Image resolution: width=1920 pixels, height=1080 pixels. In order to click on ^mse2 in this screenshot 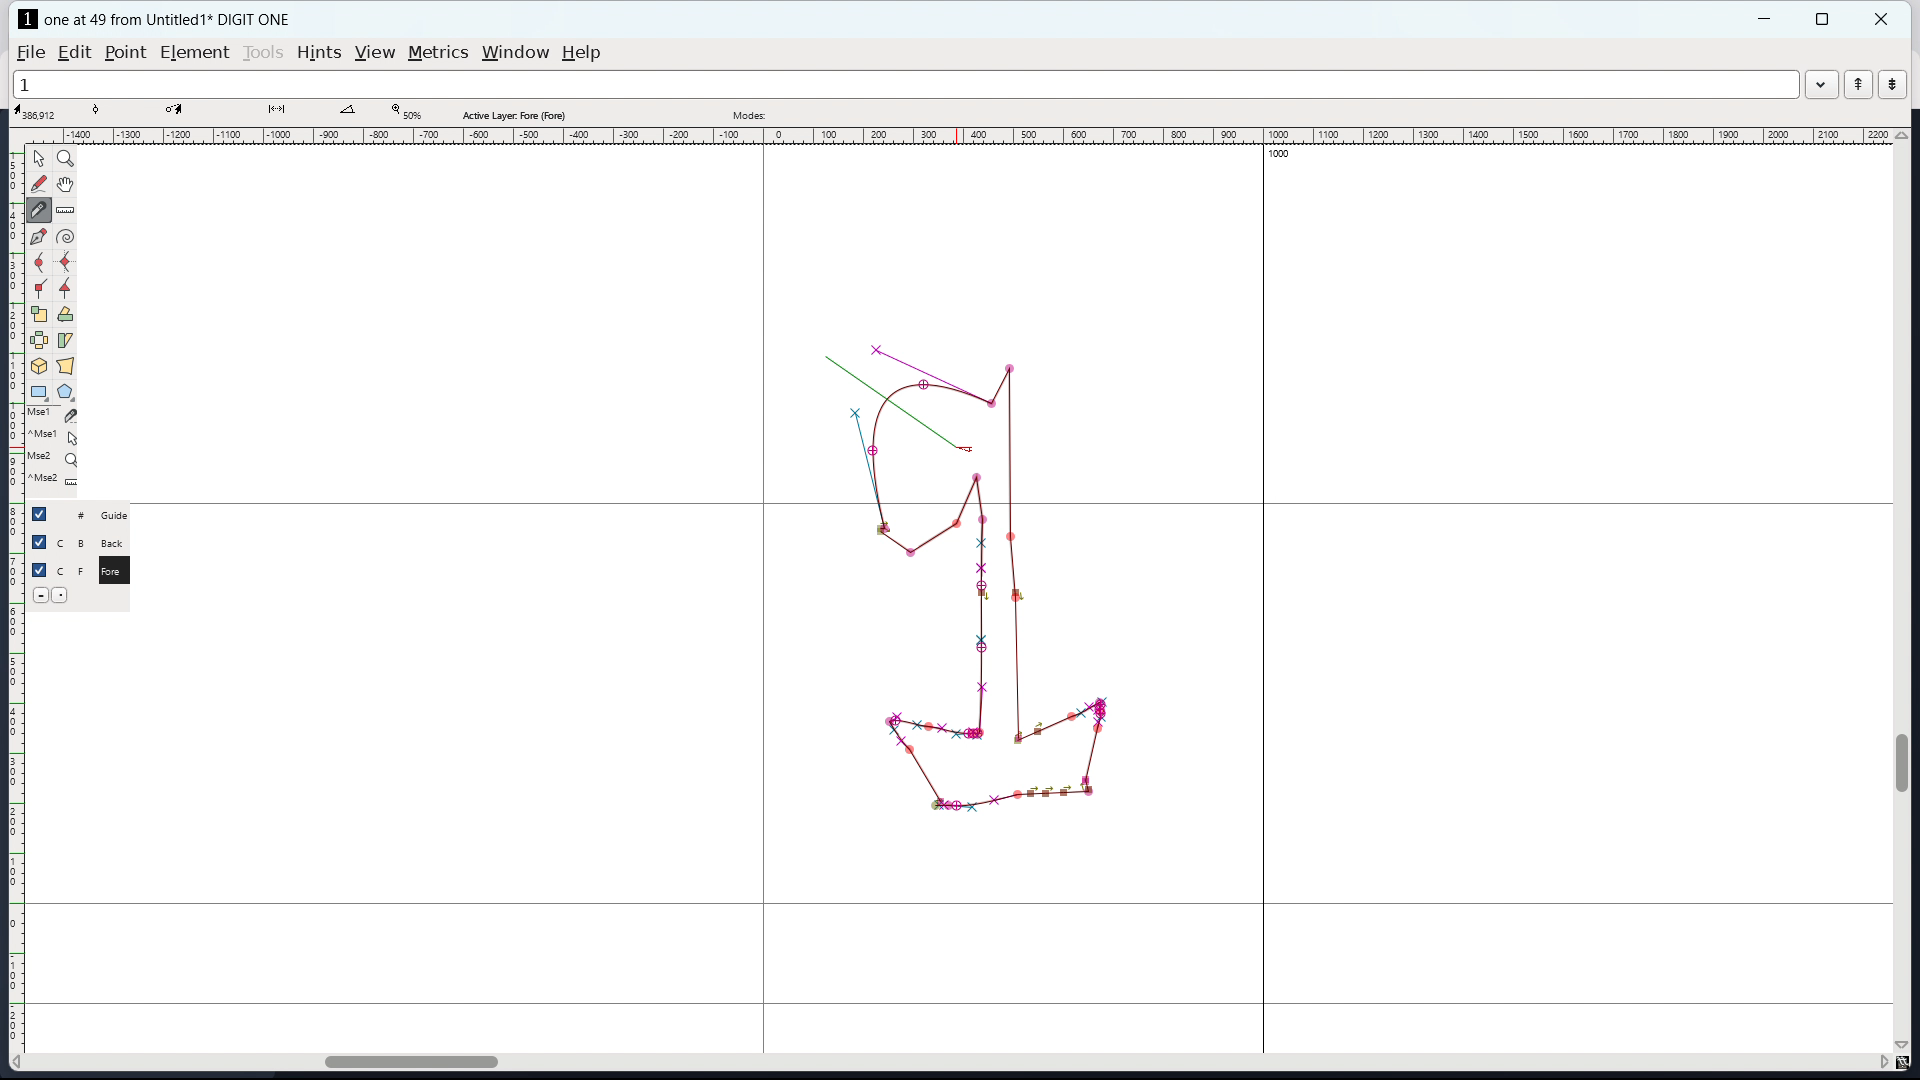, I will do `click(56, 481)`.